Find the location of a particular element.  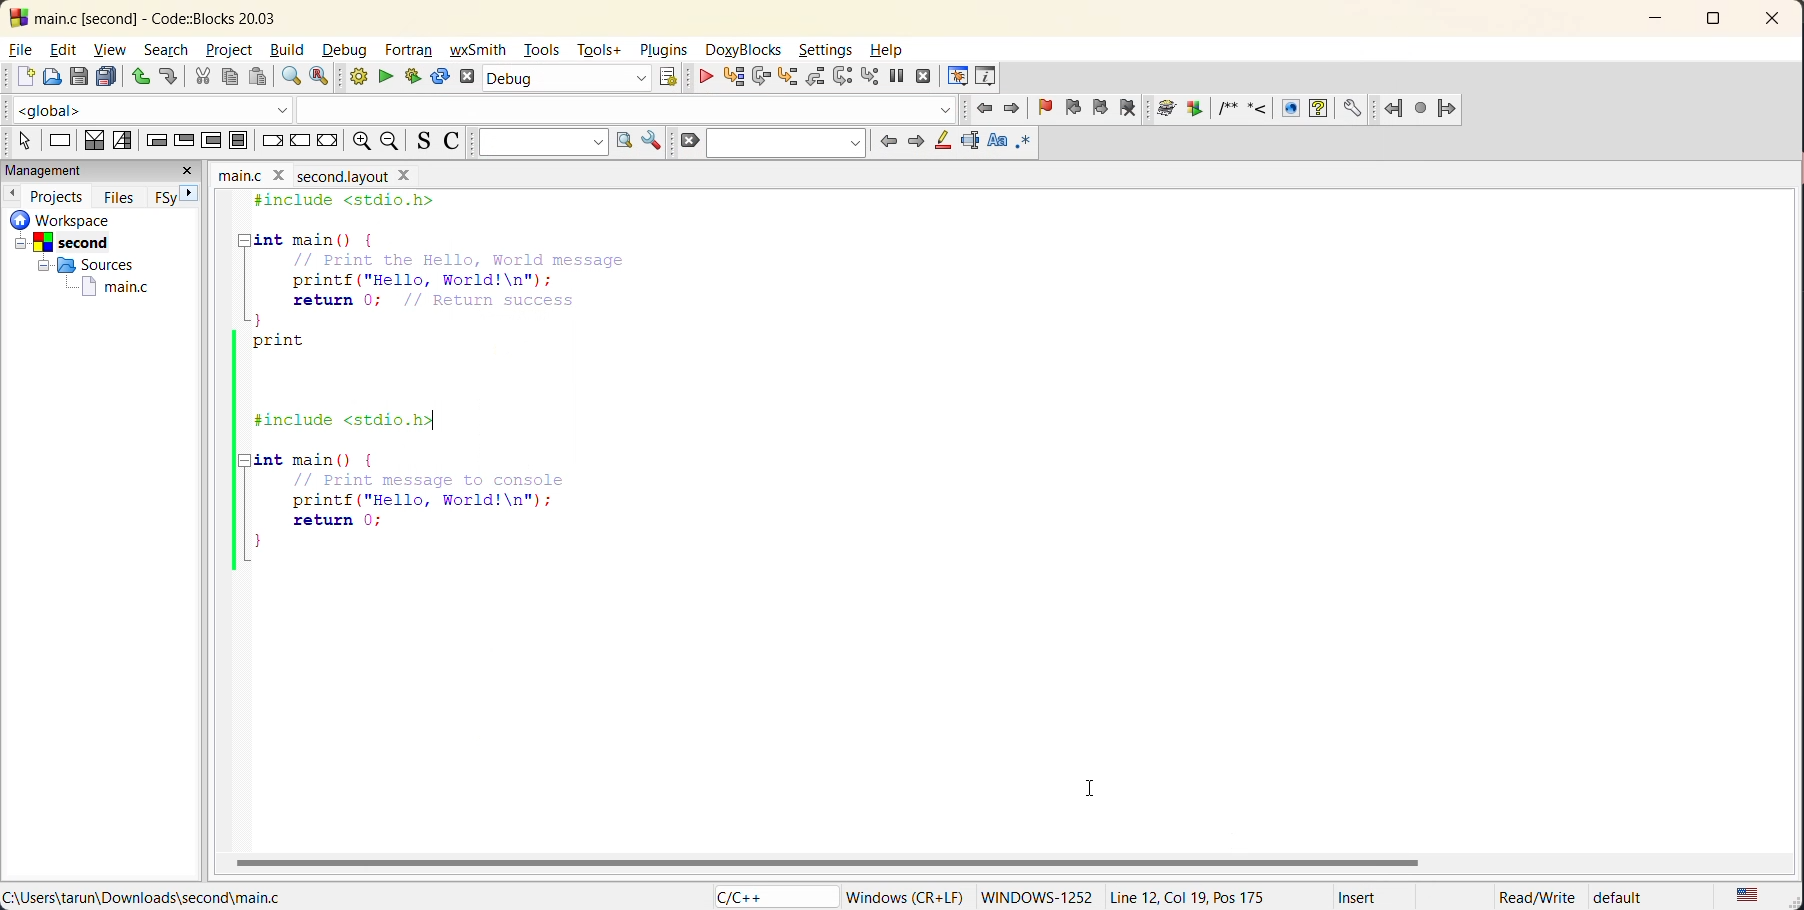

next bookmark is located at coordinates (1099, 108).